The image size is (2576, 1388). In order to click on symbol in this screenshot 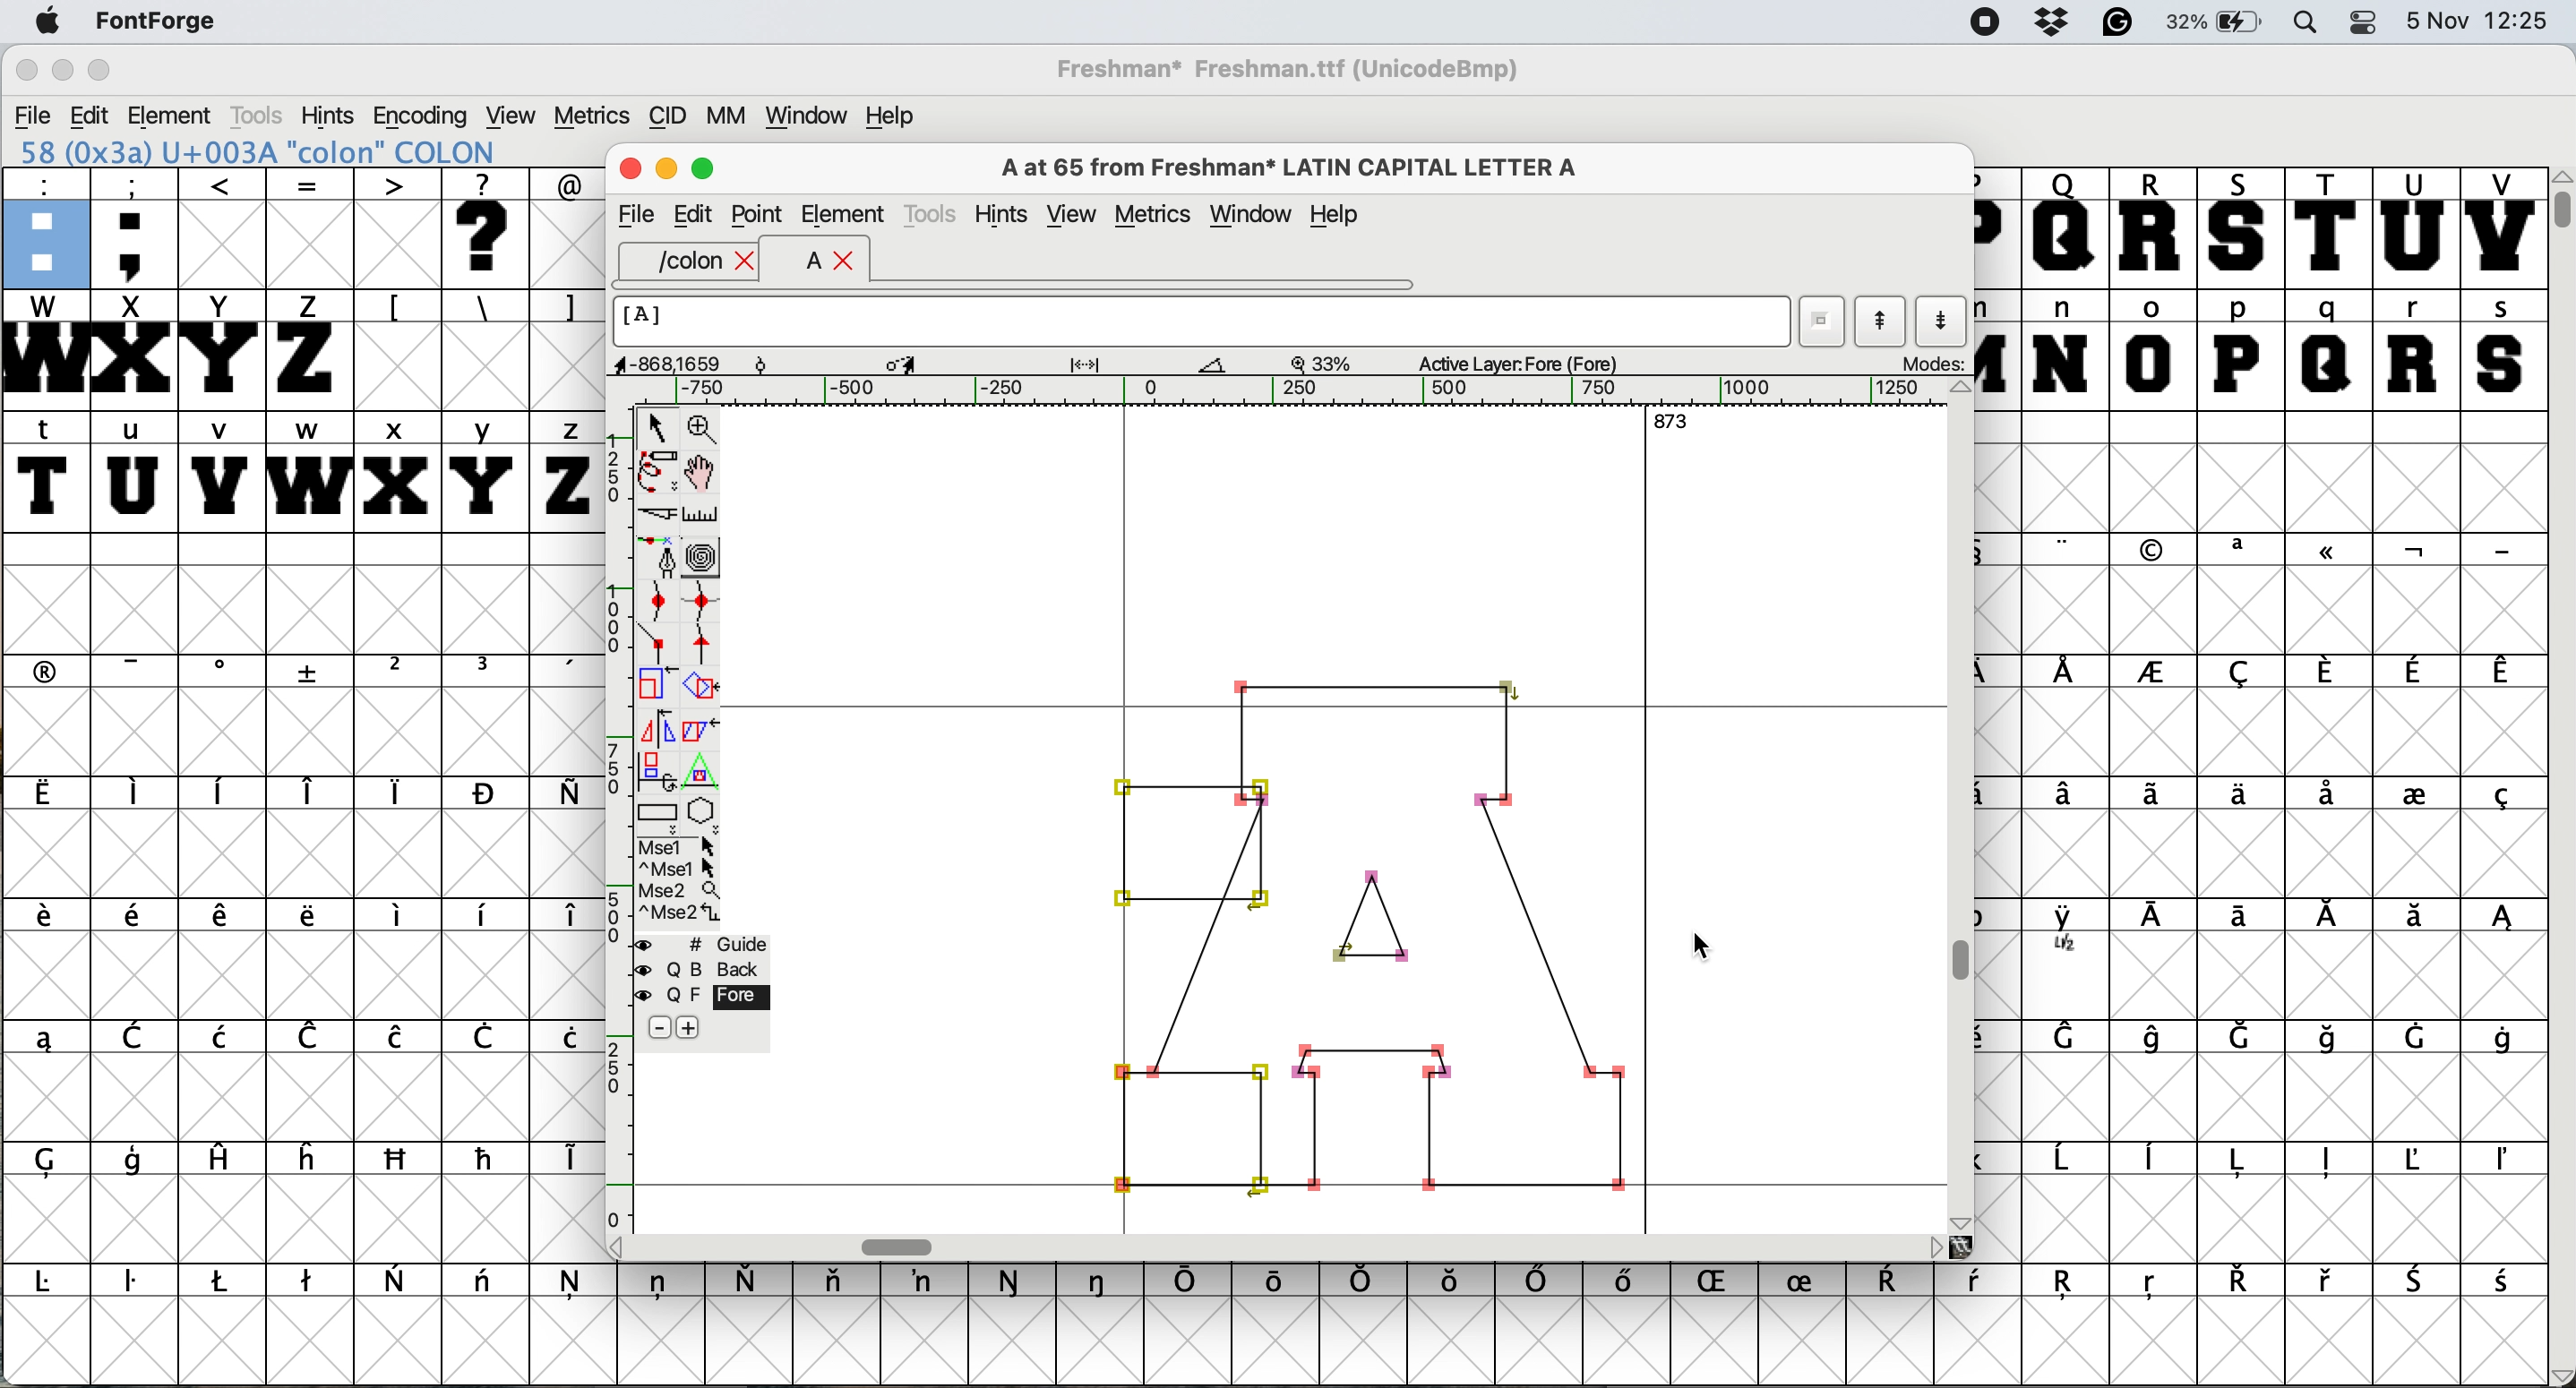, I will do `click(2156, 791)`.